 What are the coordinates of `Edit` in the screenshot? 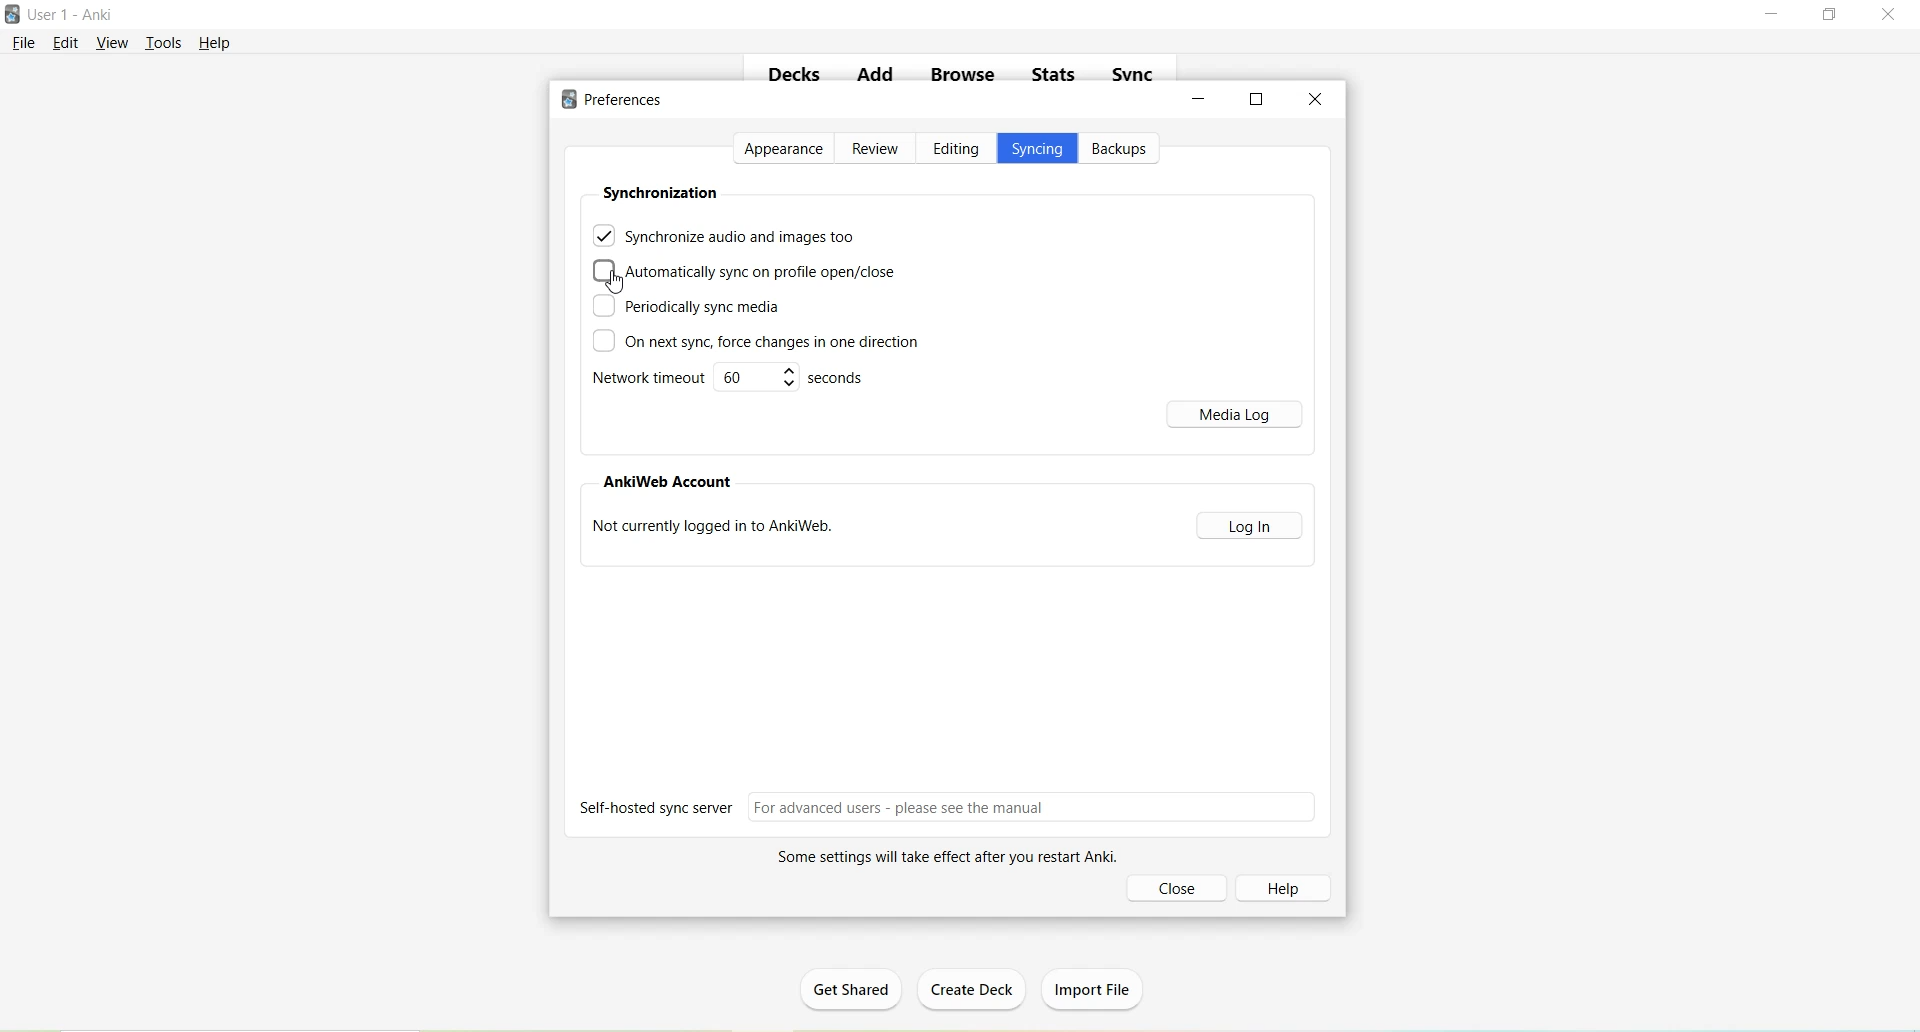 It's located at (69, 43).